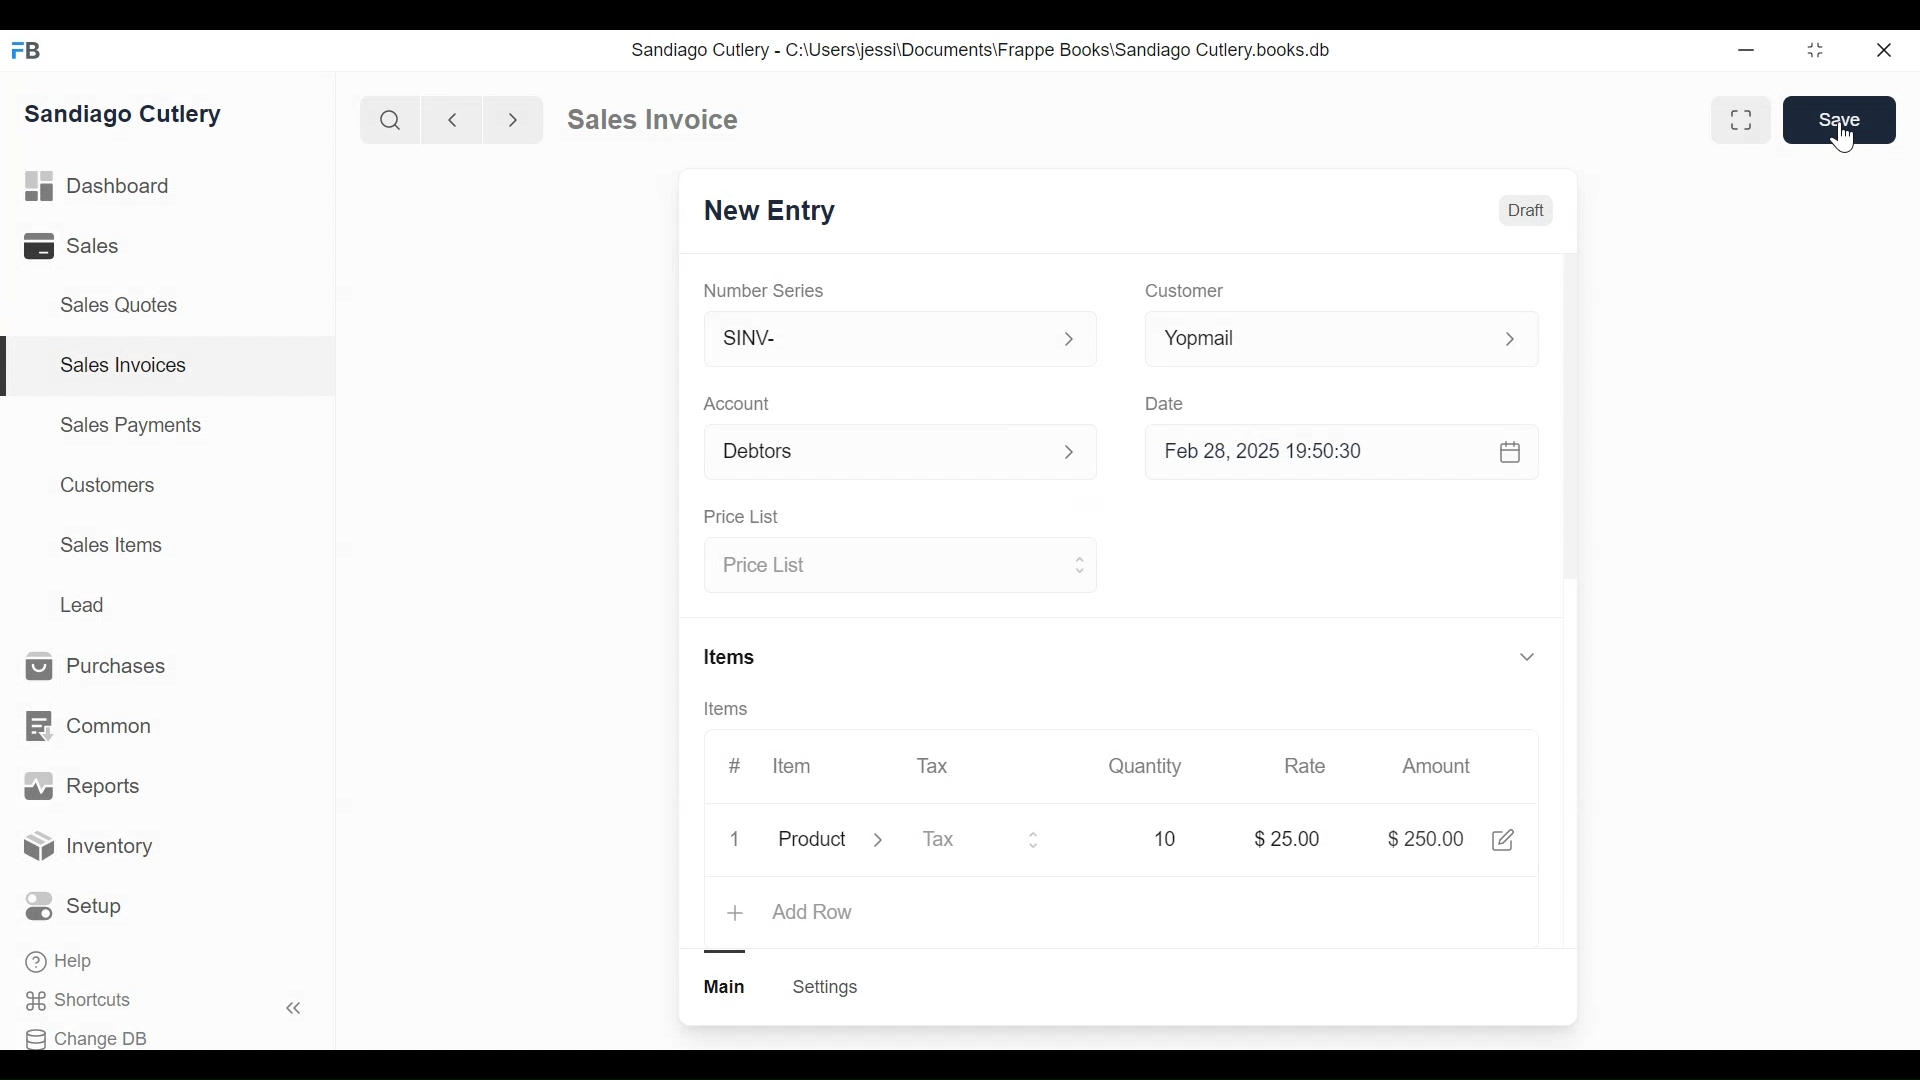 The image size is (1920, 1080). I want to click on Sandiago Cutlery - C:\Users\jessi\Documents\Frappe Books\Sandiago Cutlery.books.db, so click(979, 49).